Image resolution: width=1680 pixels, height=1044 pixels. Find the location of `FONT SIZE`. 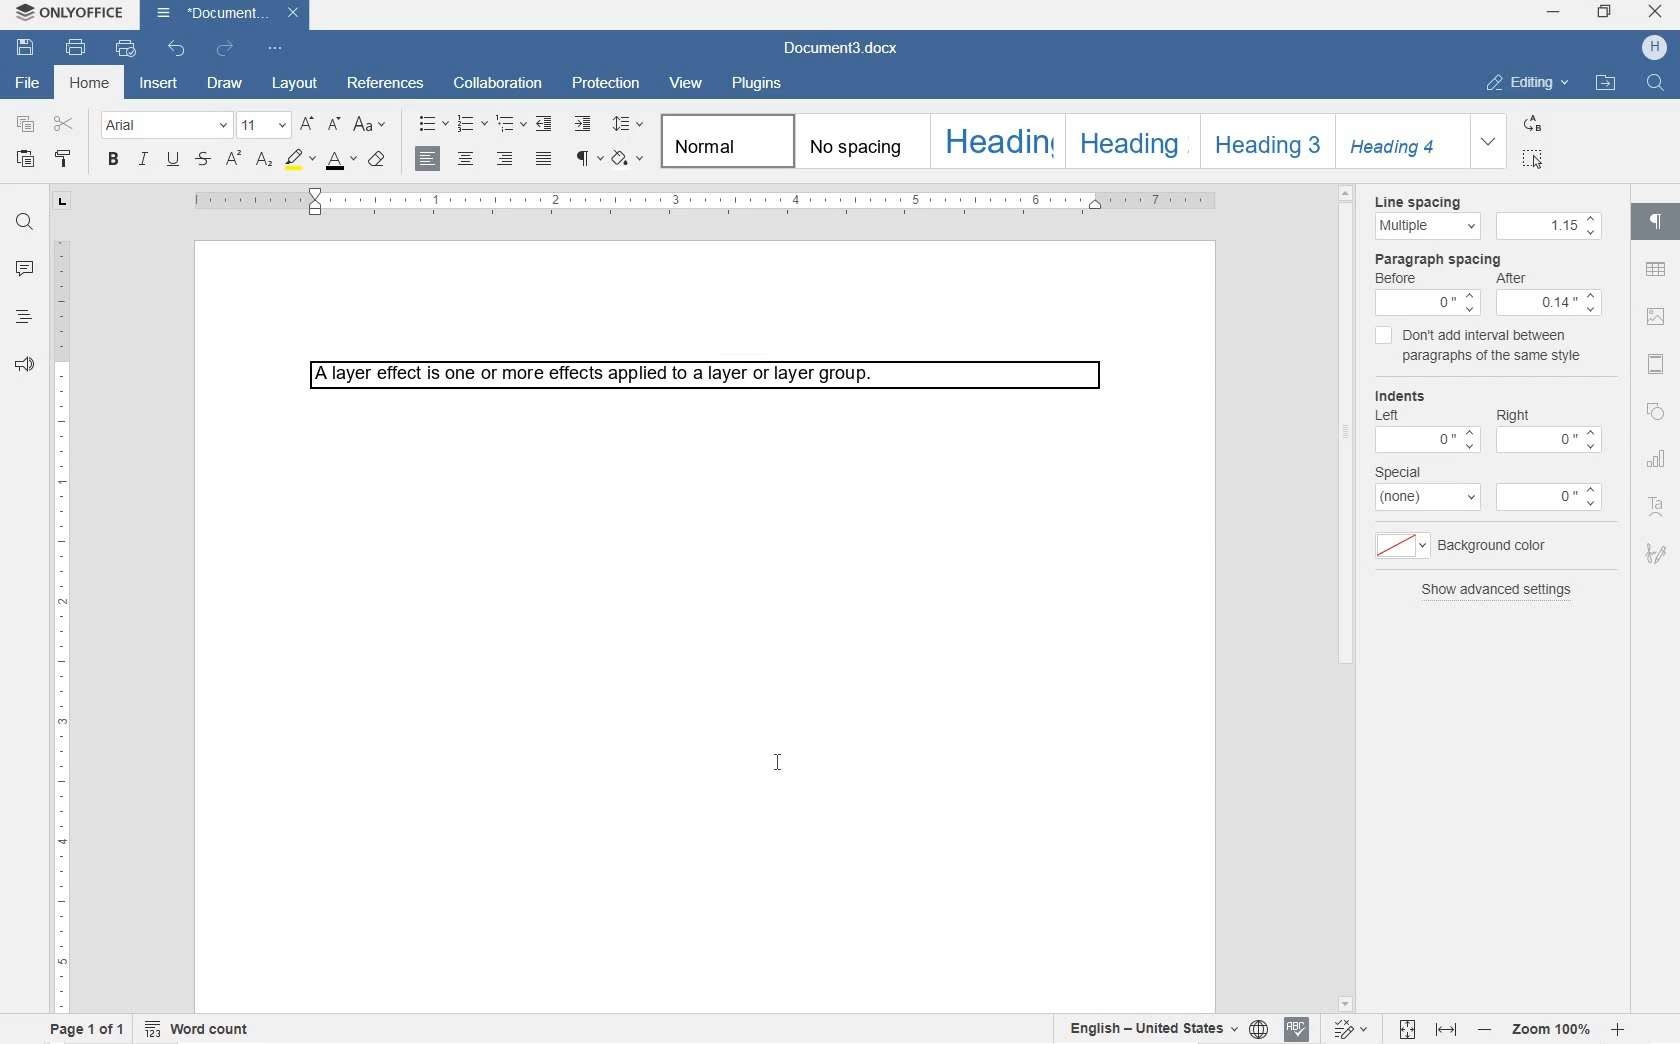

FONT SIZE is located at coordinates (262, 127).